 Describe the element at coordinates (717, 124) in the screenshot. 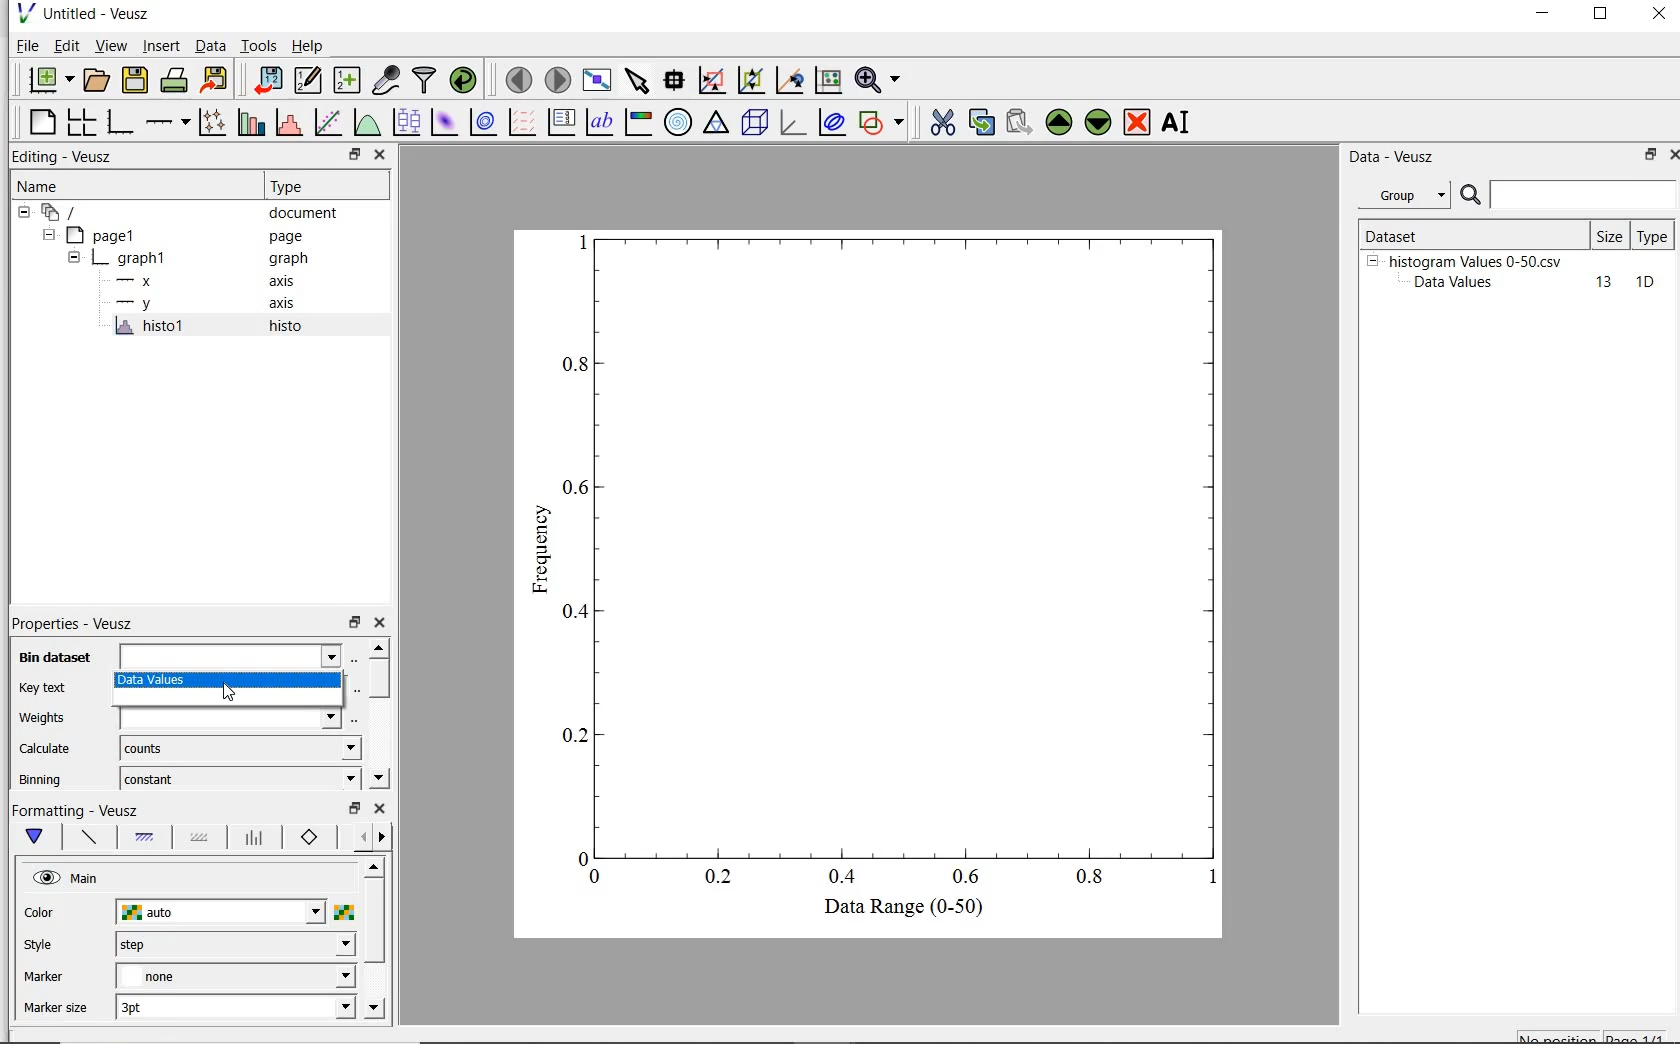

I see `ternary graph` at that location.